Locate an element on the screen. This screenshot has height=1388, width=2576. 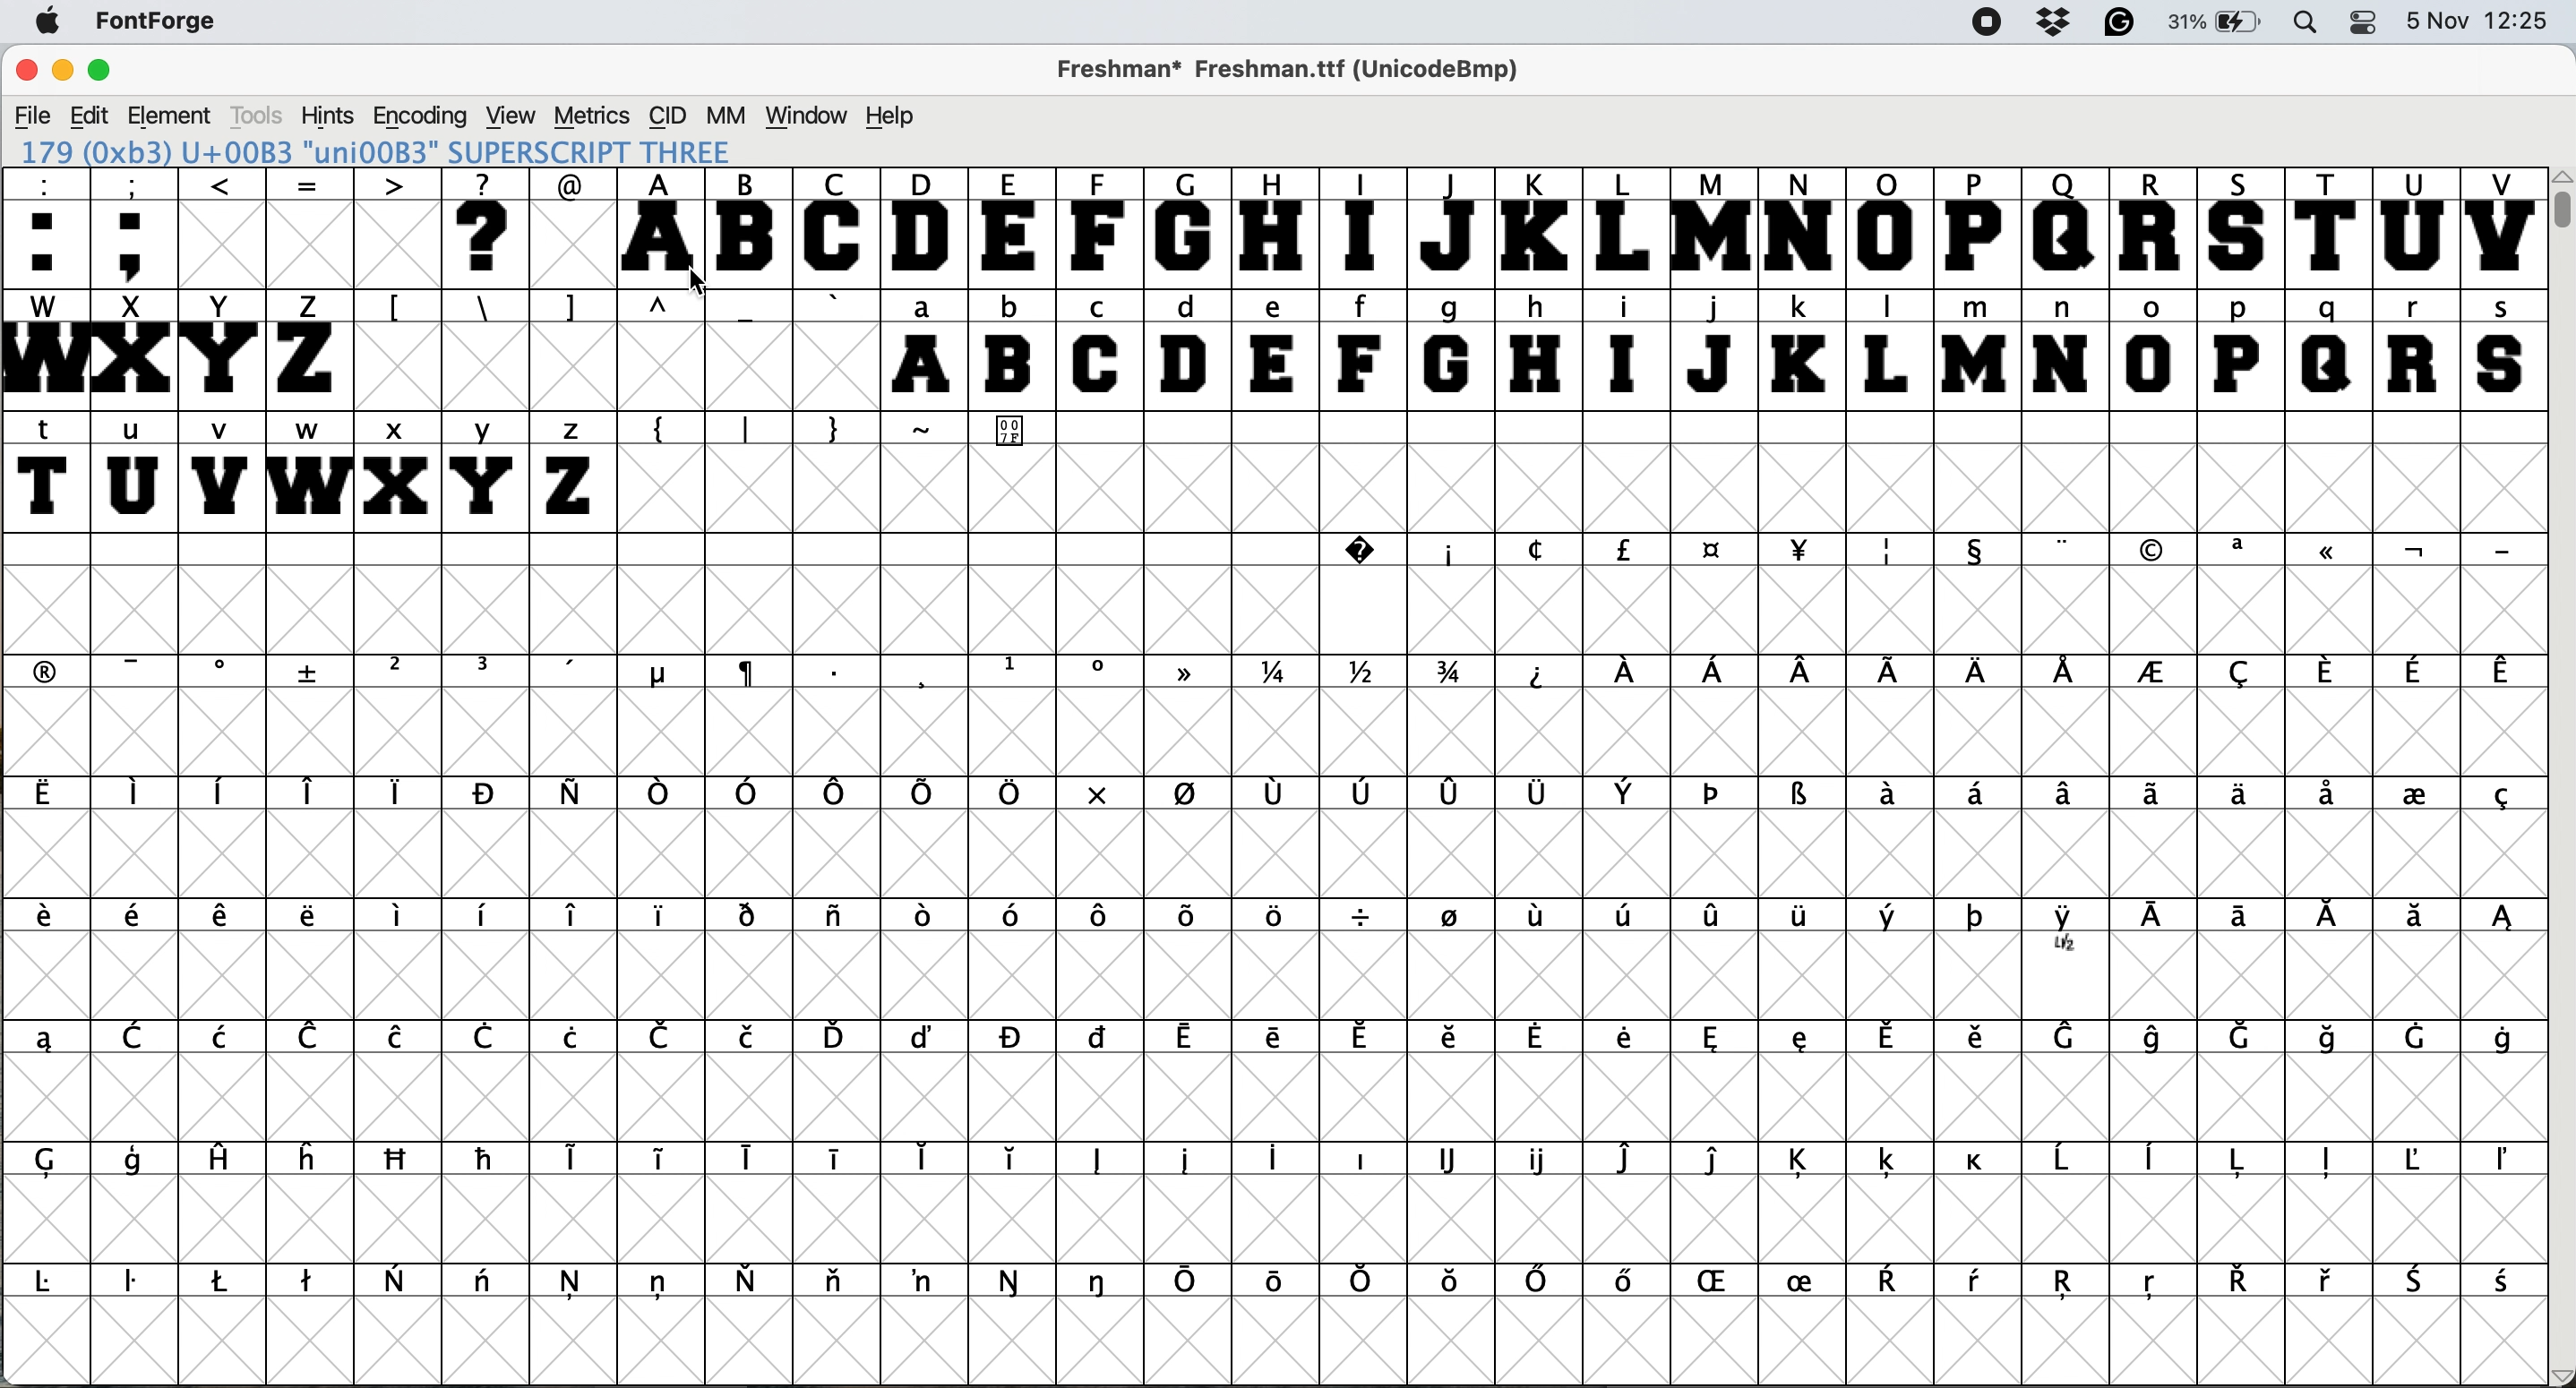
symbol is located at coordinates (1541, 672).